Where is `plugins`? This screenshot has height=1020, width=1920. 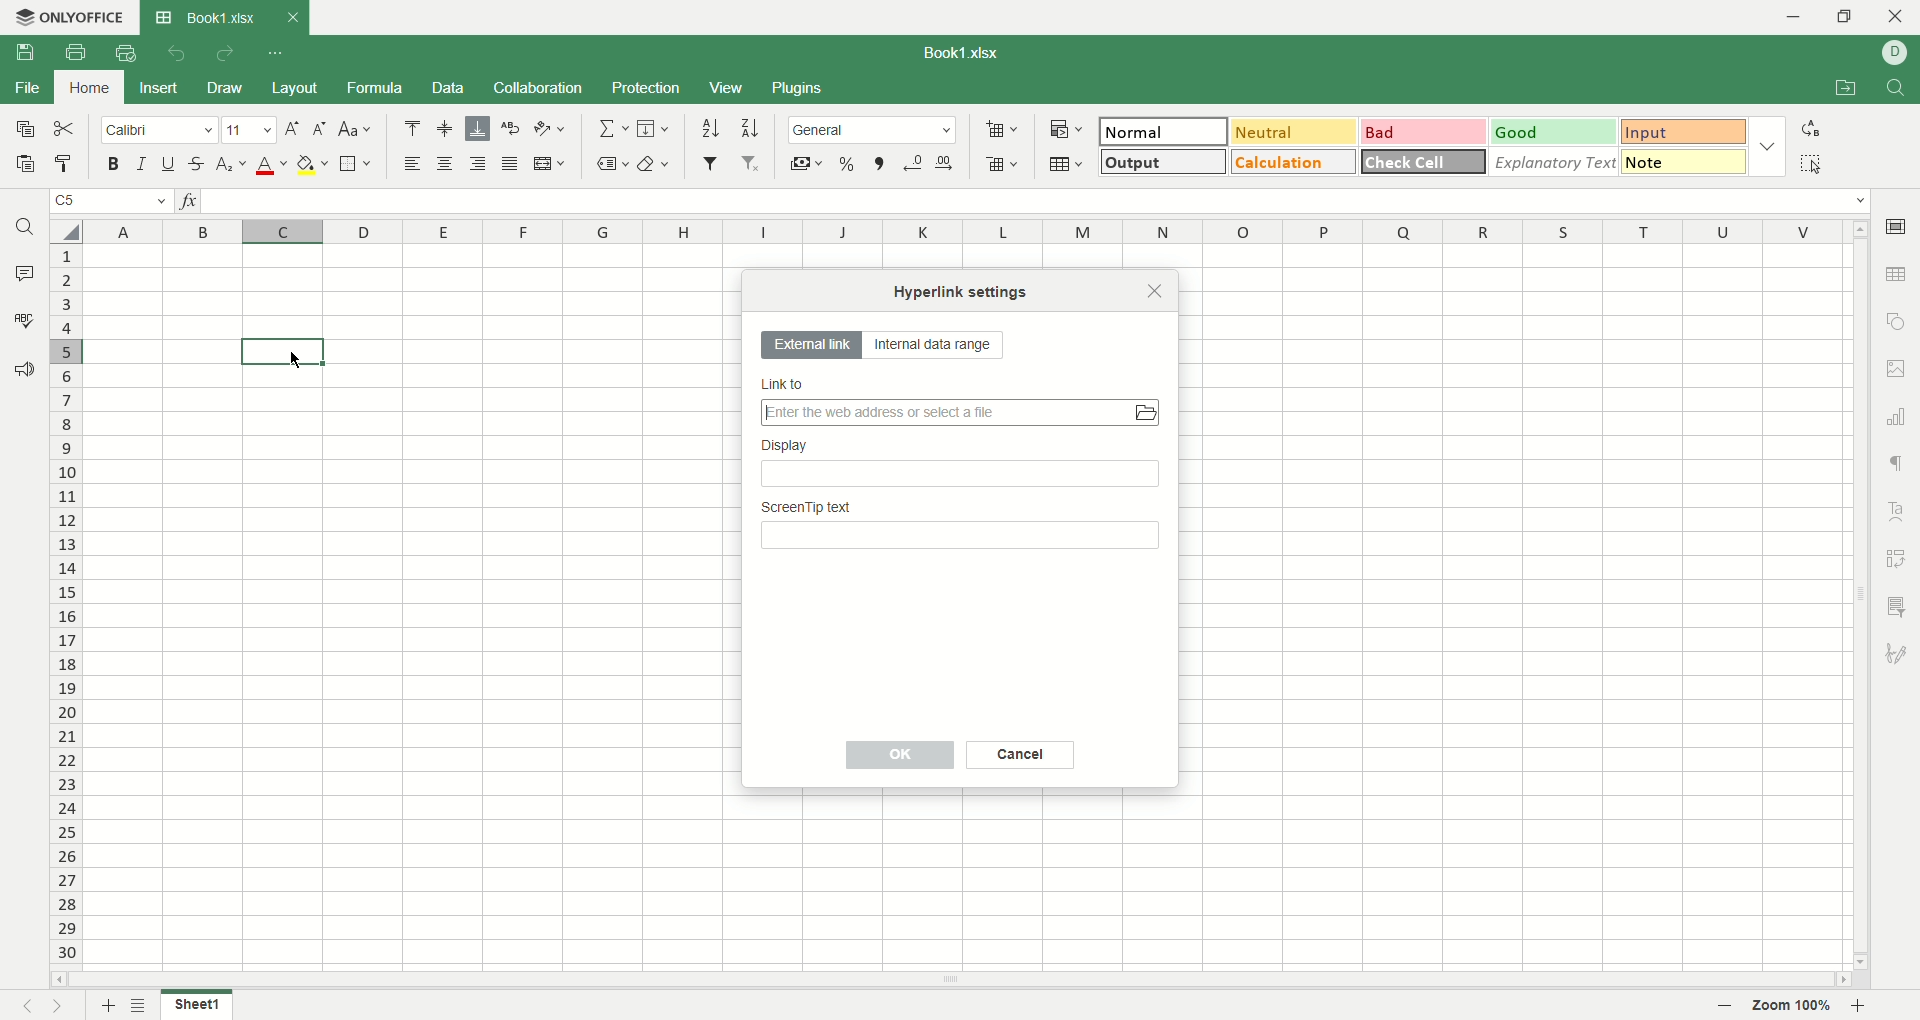
plugins is located at coordinates (800, 89).